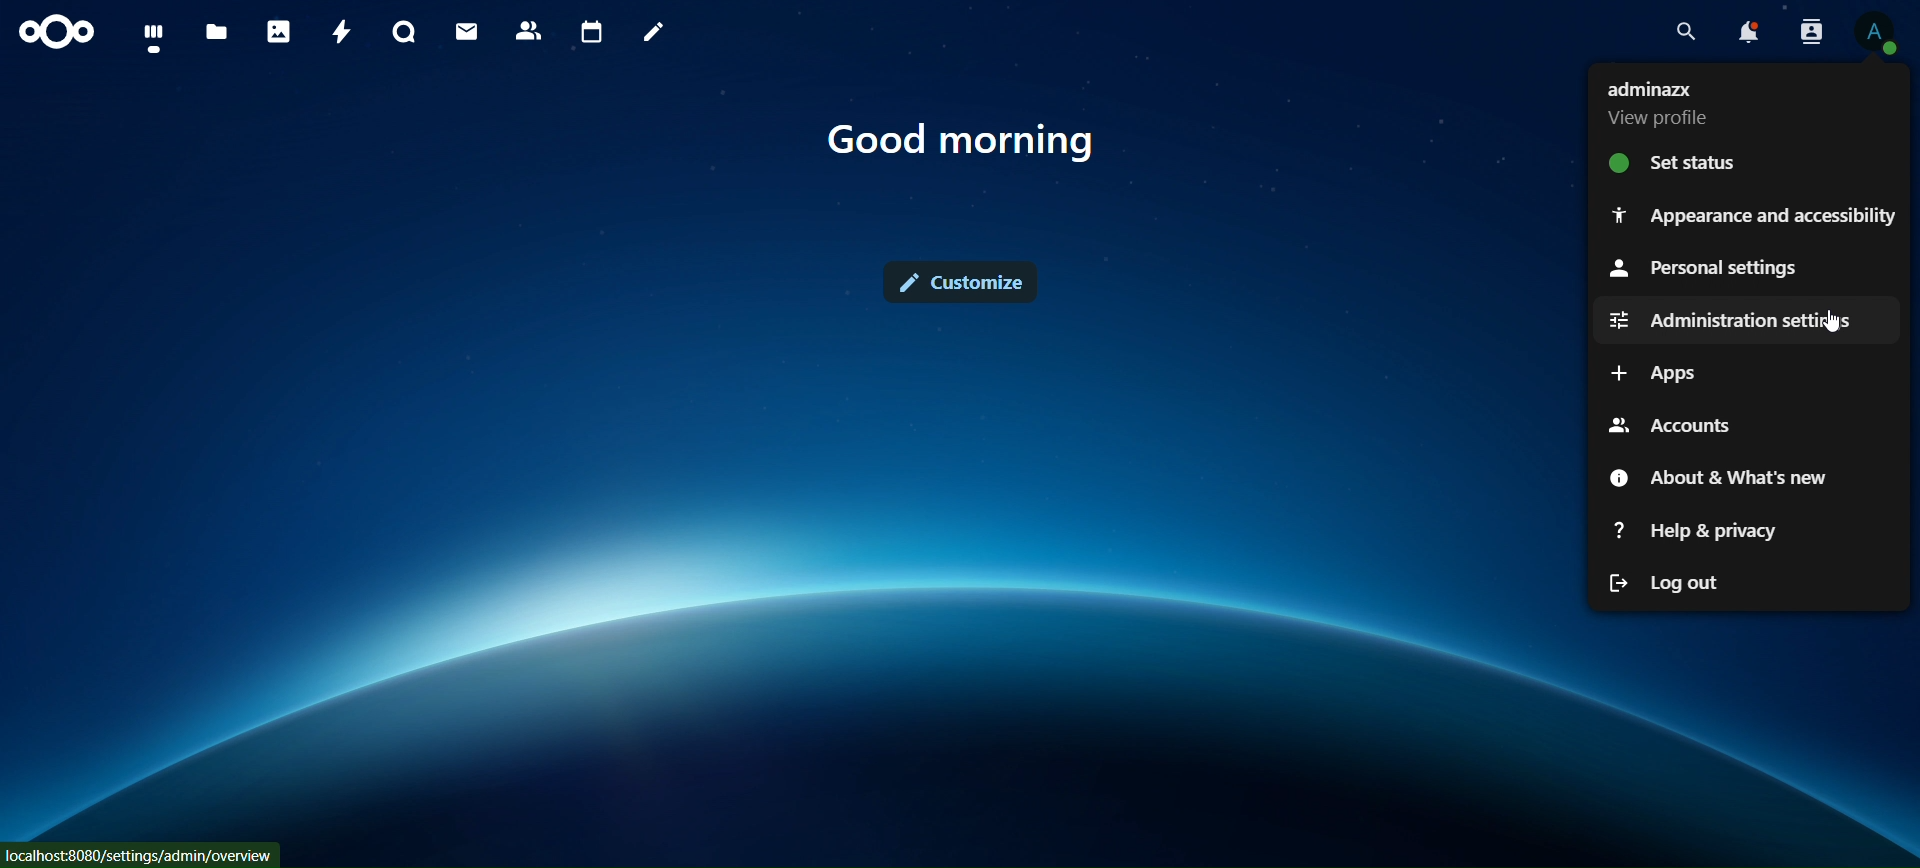 Image resolution: width=1920 pixels, height=868 pixels. What do you see at coordinates (589, 32) in the screenshot?
I see `calendar` at bounding box center [589, 32].